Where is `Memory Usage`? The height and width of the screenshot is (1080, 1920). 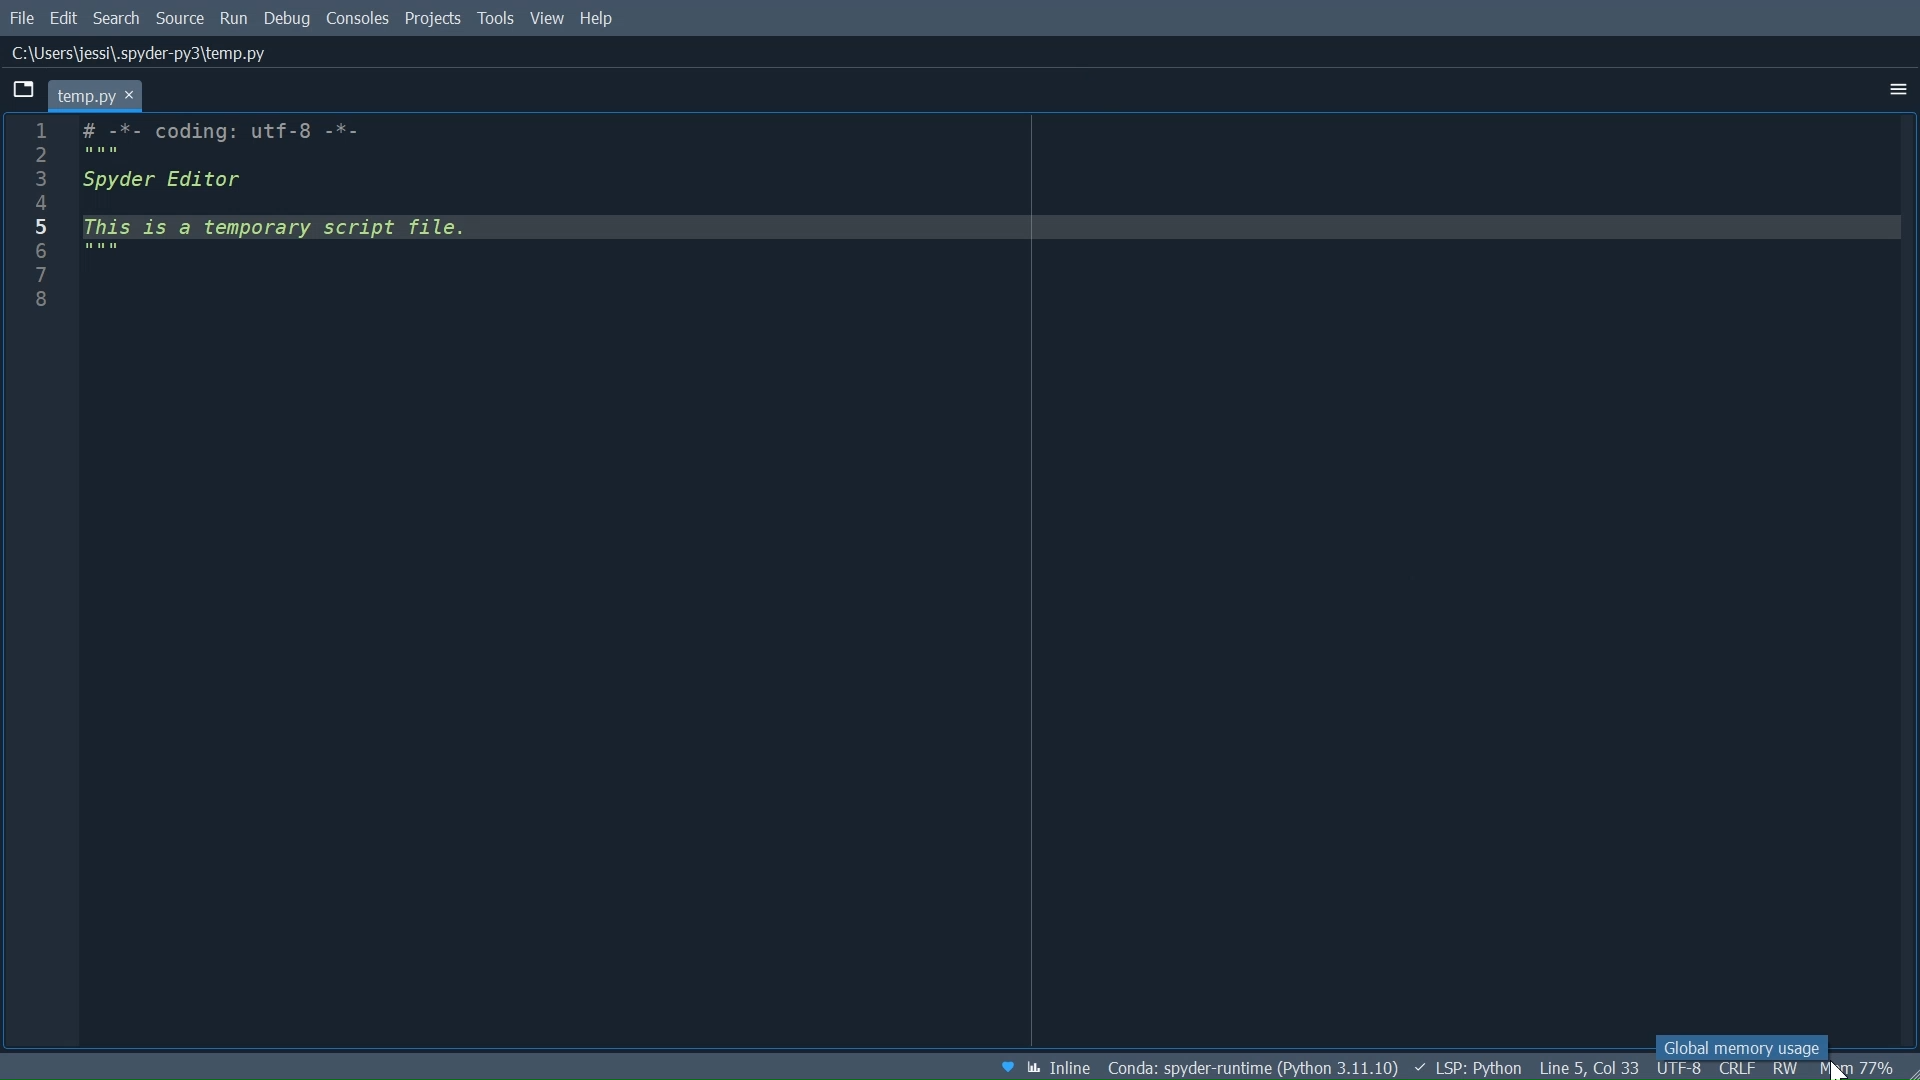 Memory Usage is located at coordinates (1864, 1069).